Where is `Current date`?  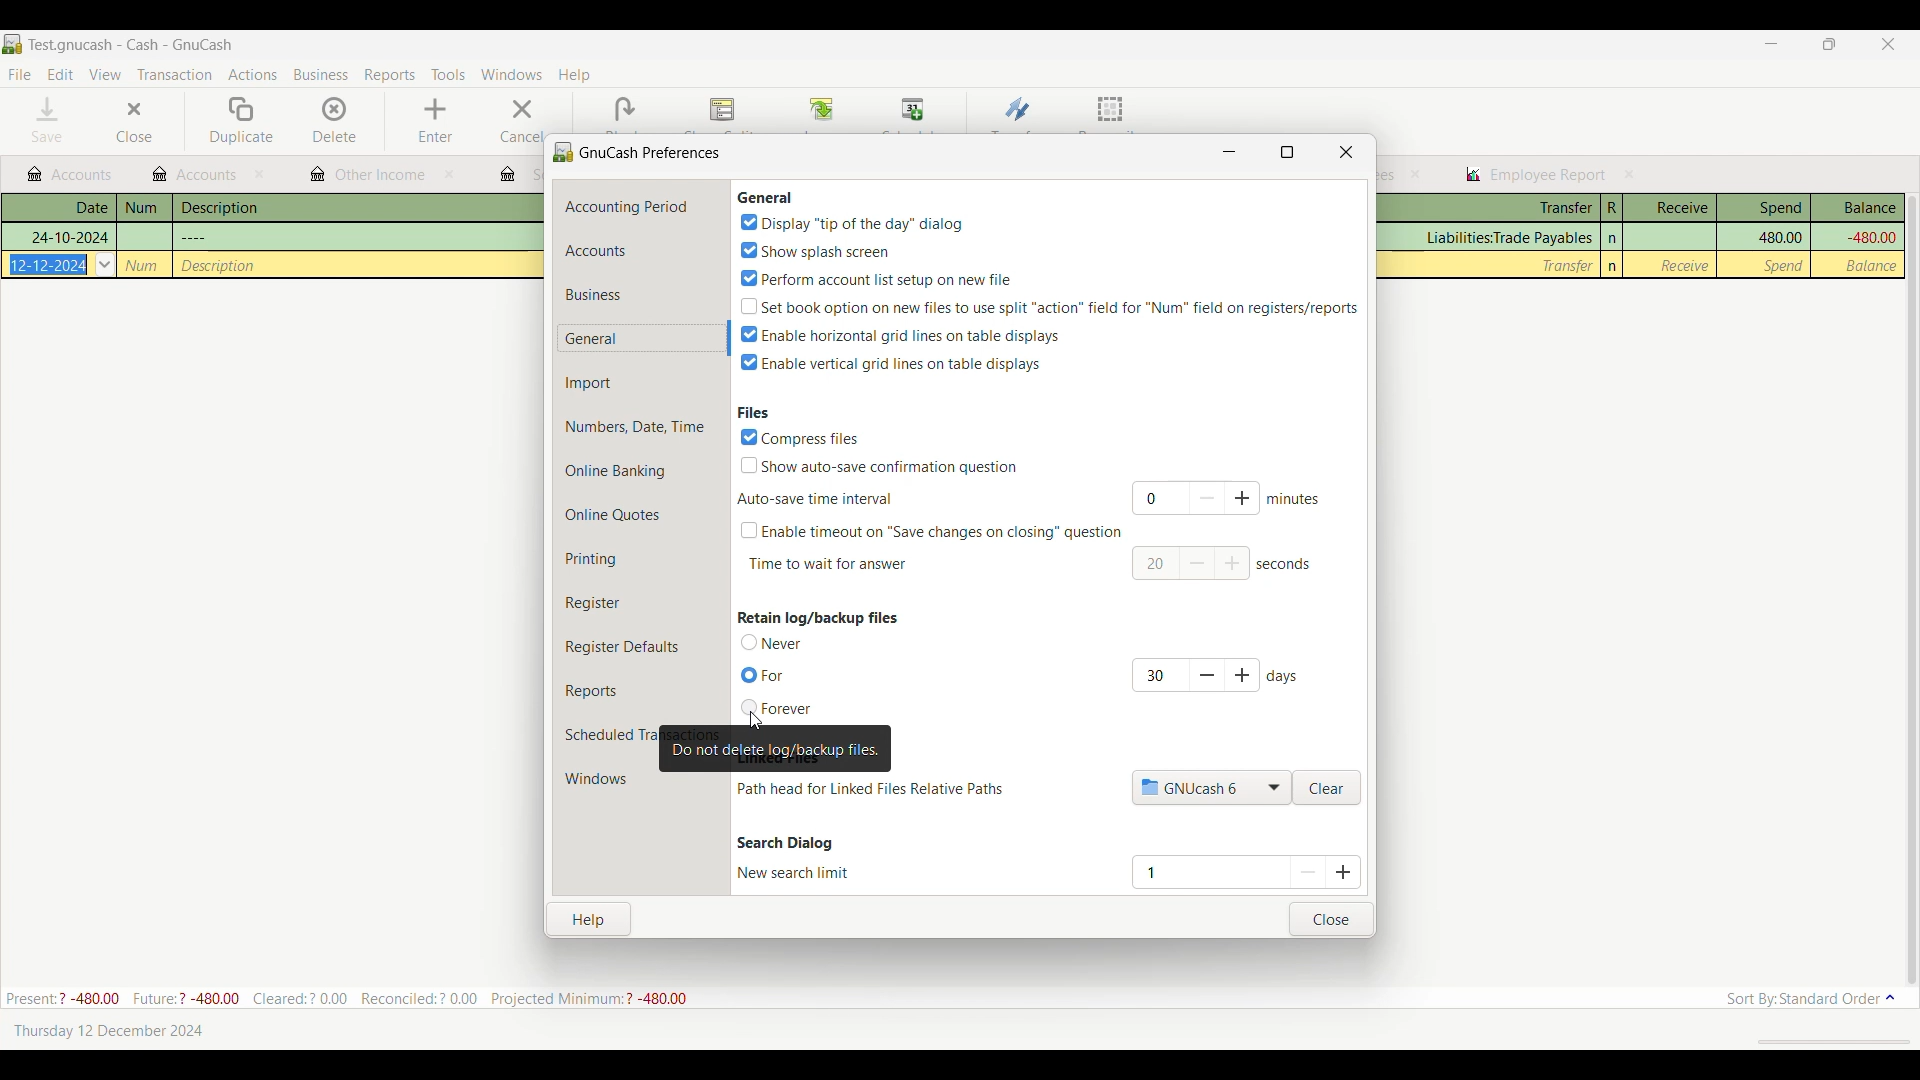 Current date is located at coordinates (108, 1030).